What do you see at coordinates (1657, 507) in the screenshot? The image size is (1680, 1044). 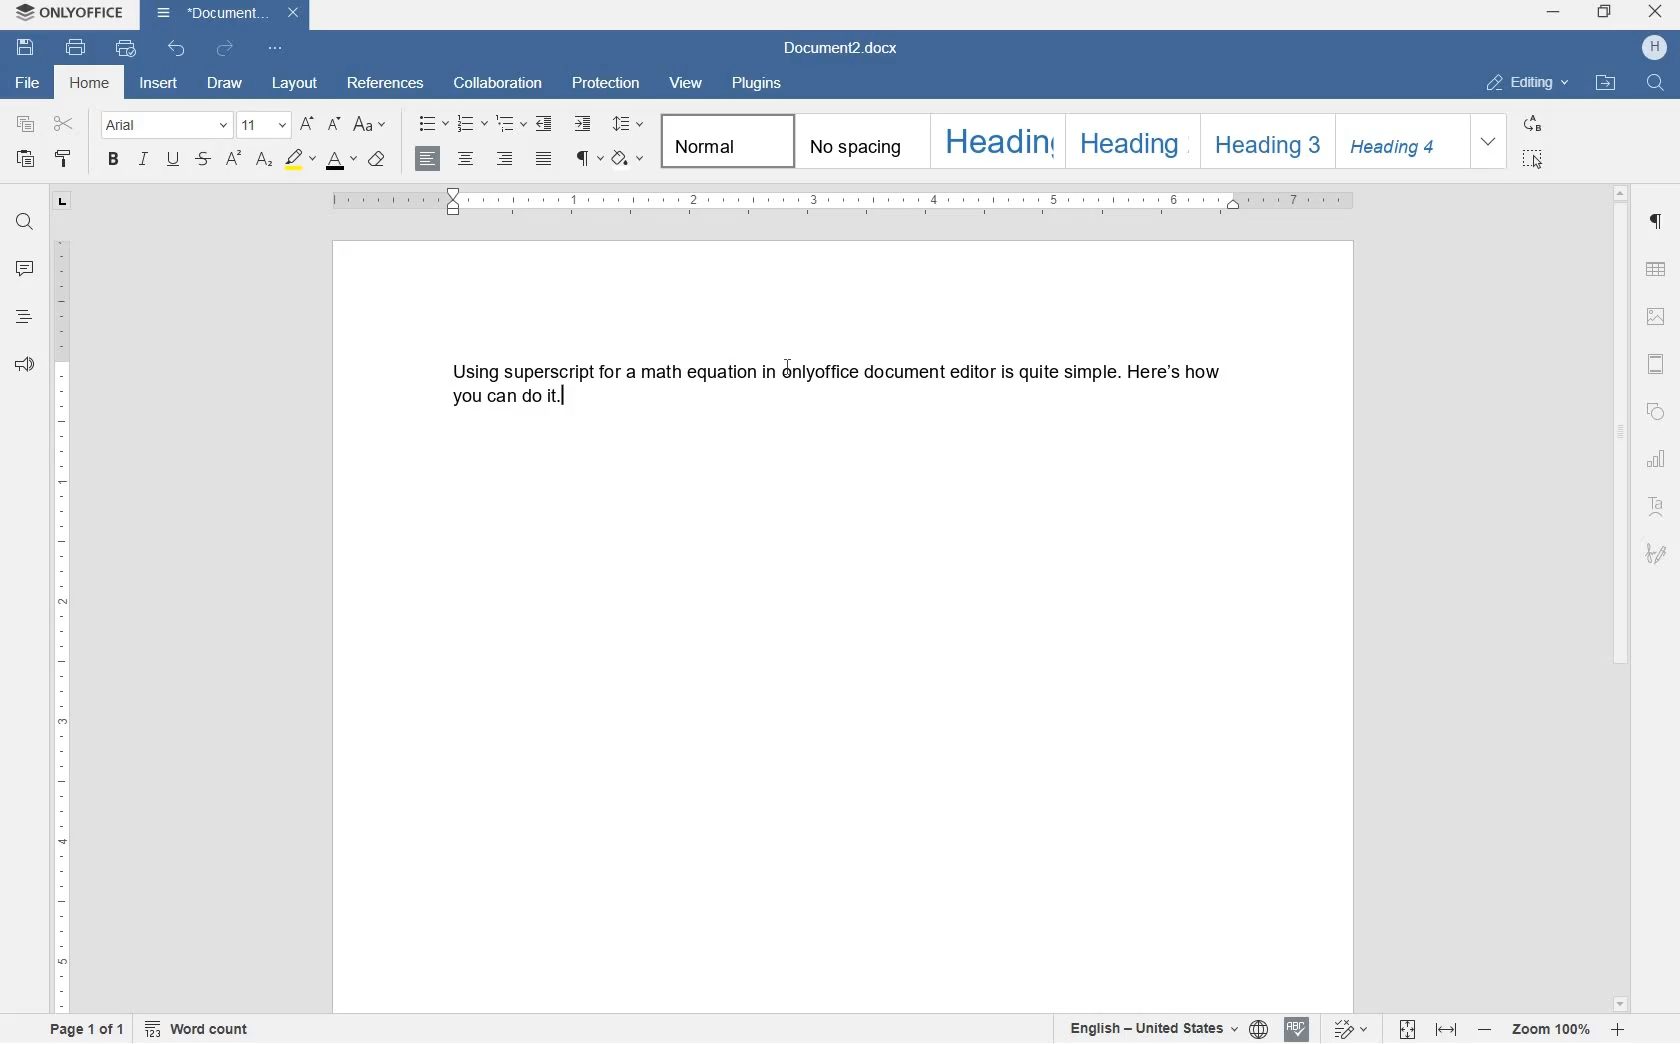 I see `Text Art` at bounding box center [1657, 507].